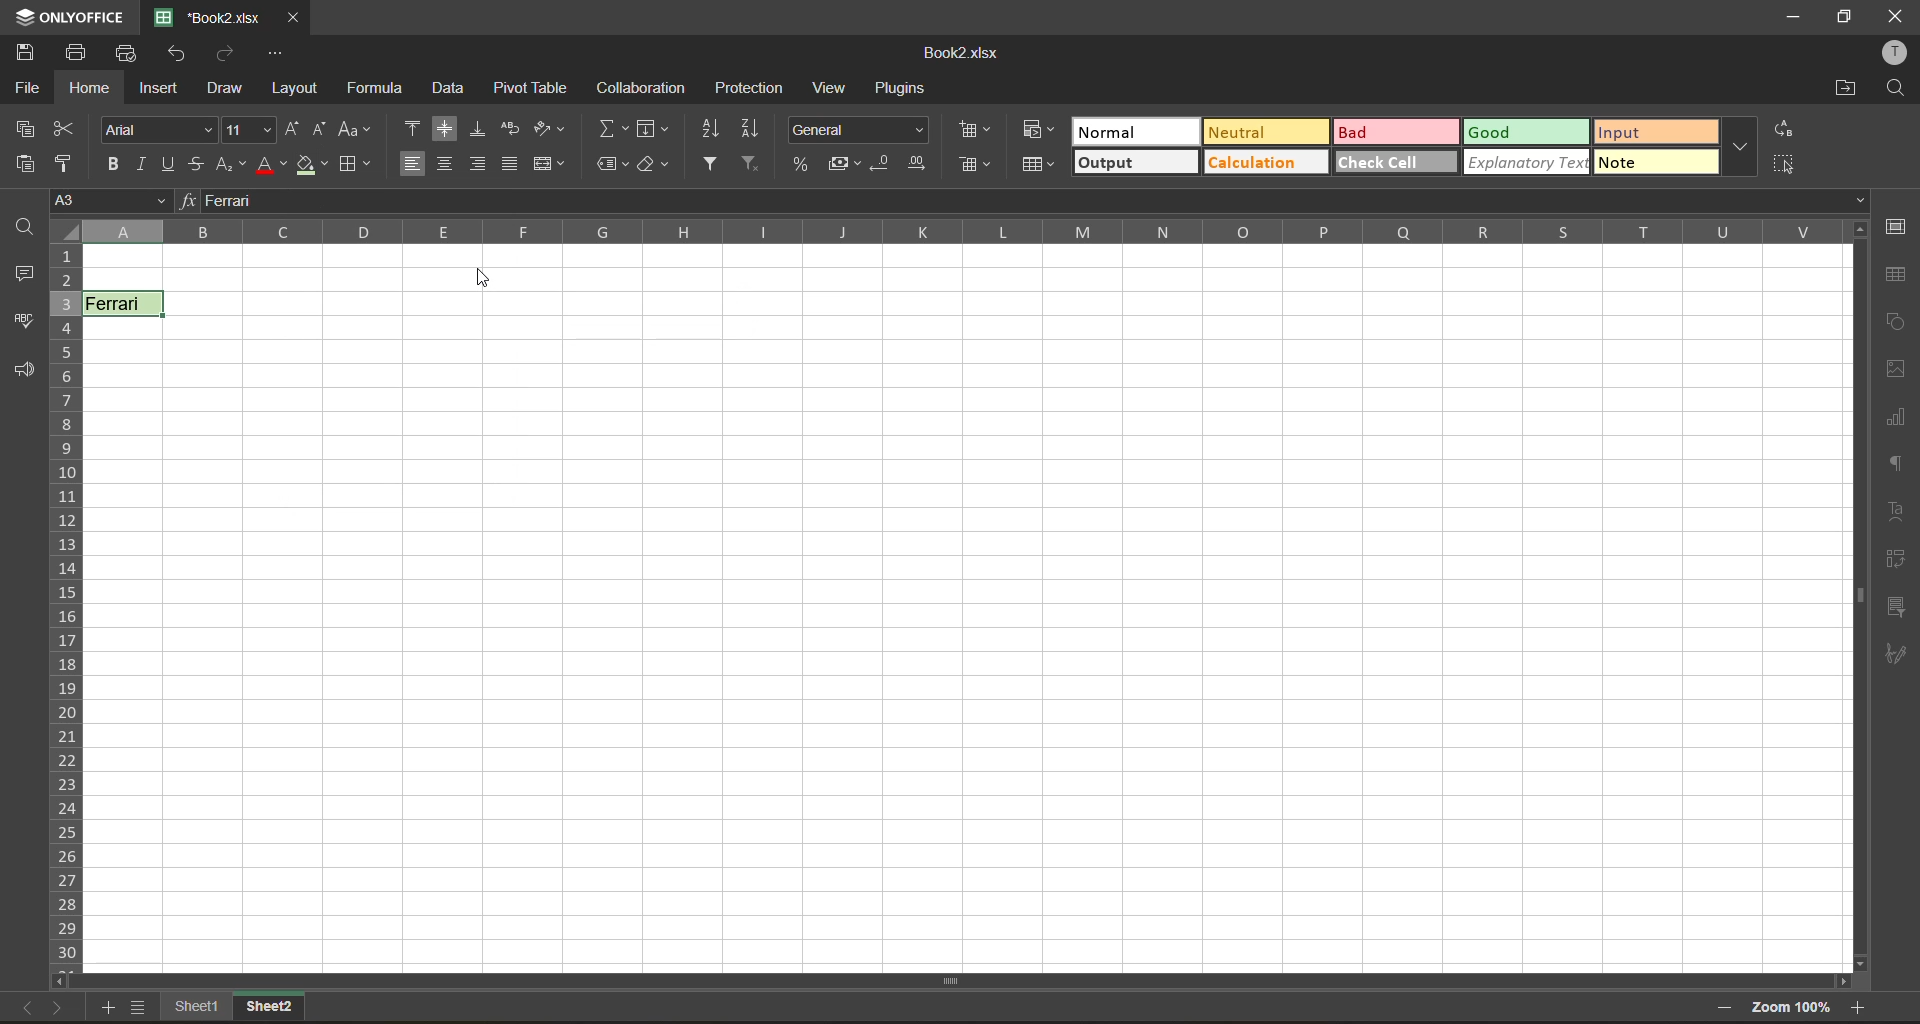  I want to click on sheet list, so click(139, 1008).